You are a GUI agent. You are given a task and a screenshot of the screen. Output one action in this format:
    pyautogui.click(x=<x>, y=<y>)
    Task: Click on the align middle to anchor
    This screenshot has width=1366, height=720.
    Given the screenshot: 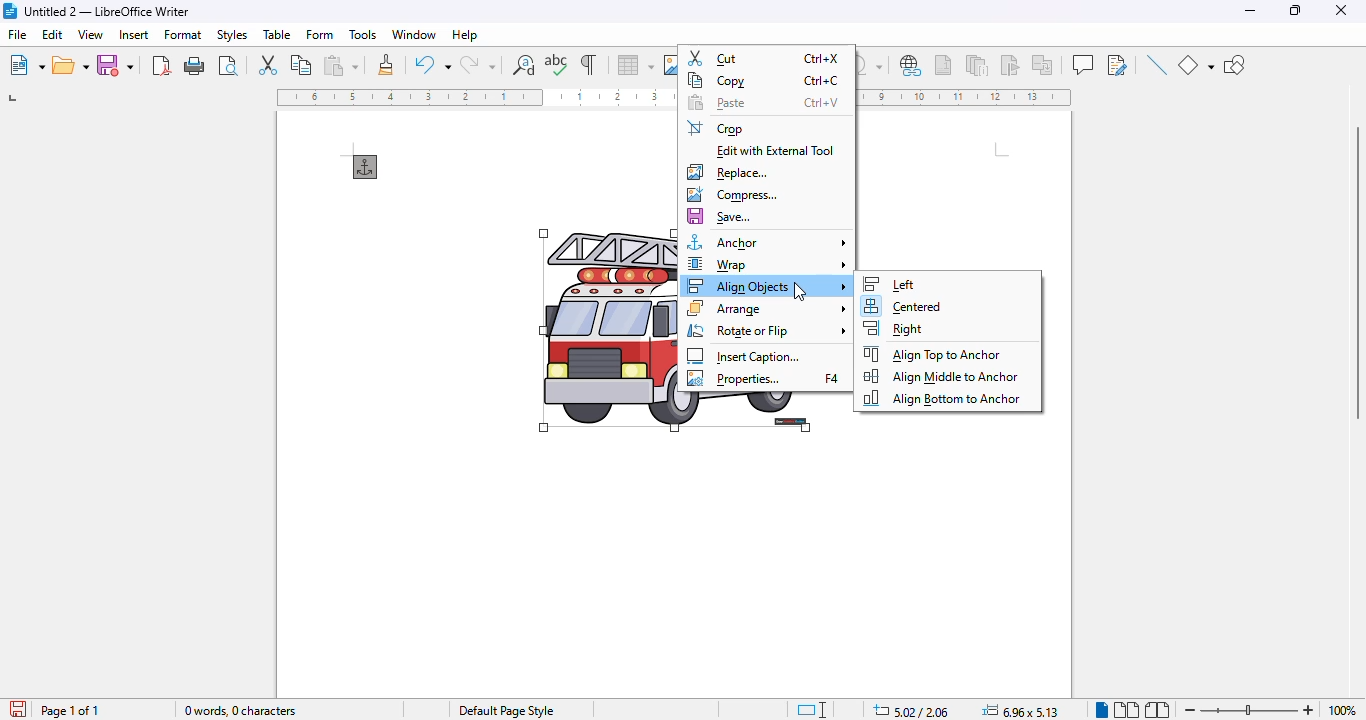 What is the action you would take?
    pyautogui.click(x=942, y=376)
    